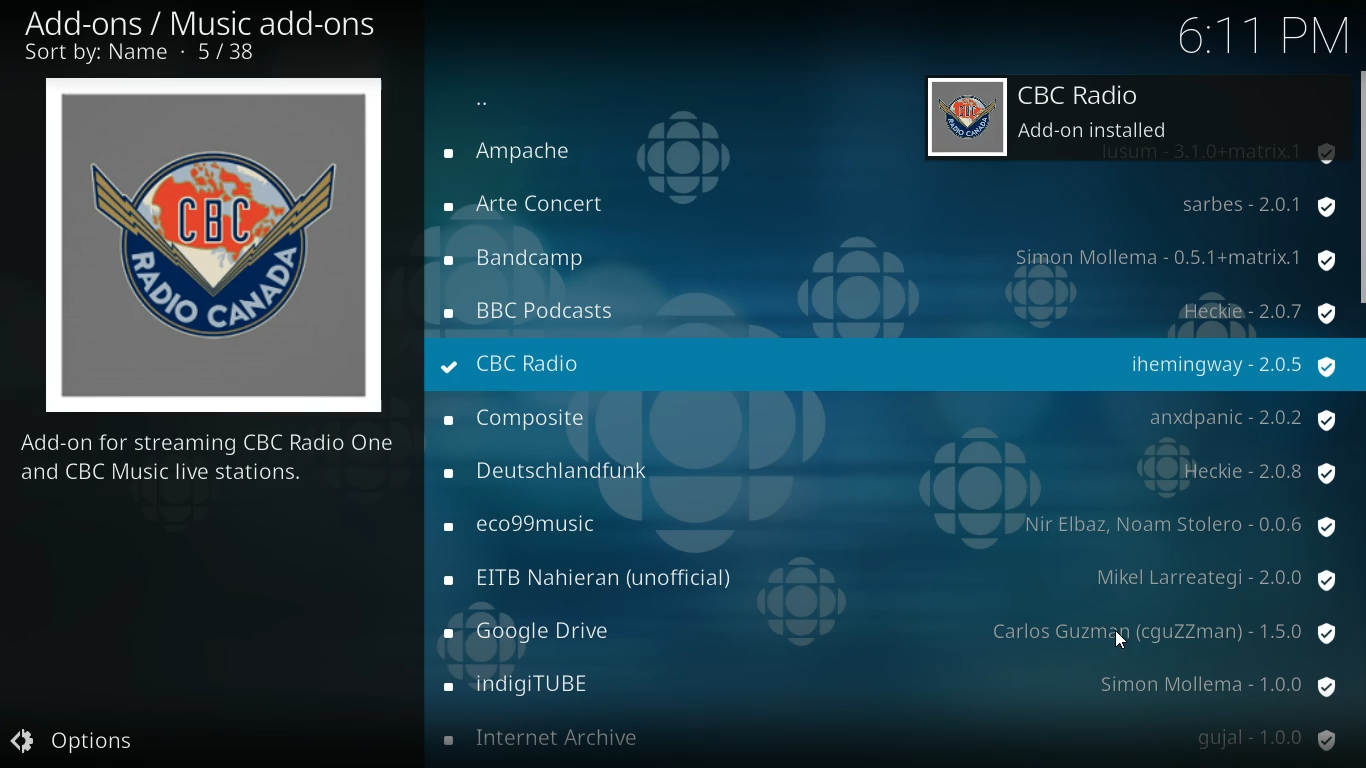 The image size is (1366, 768). What do you see at coordinates (236, 54) in the screenshot?
I see `number of options` at bounding box center [236, 54].